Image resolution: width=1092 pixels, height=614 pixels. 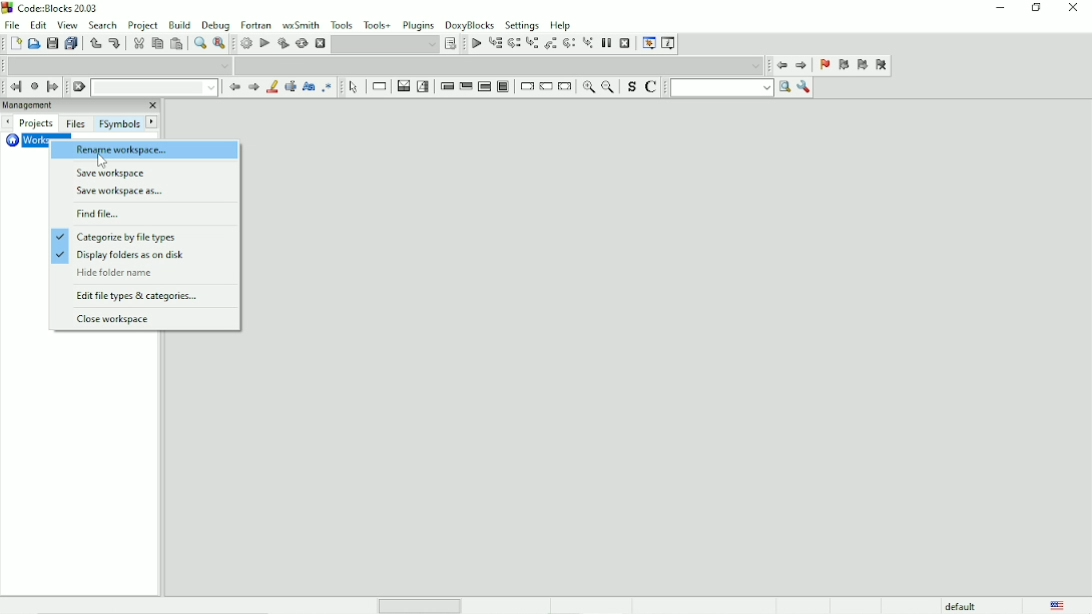 I want to click on DoxyBlocks, so click(x=470, y=23).